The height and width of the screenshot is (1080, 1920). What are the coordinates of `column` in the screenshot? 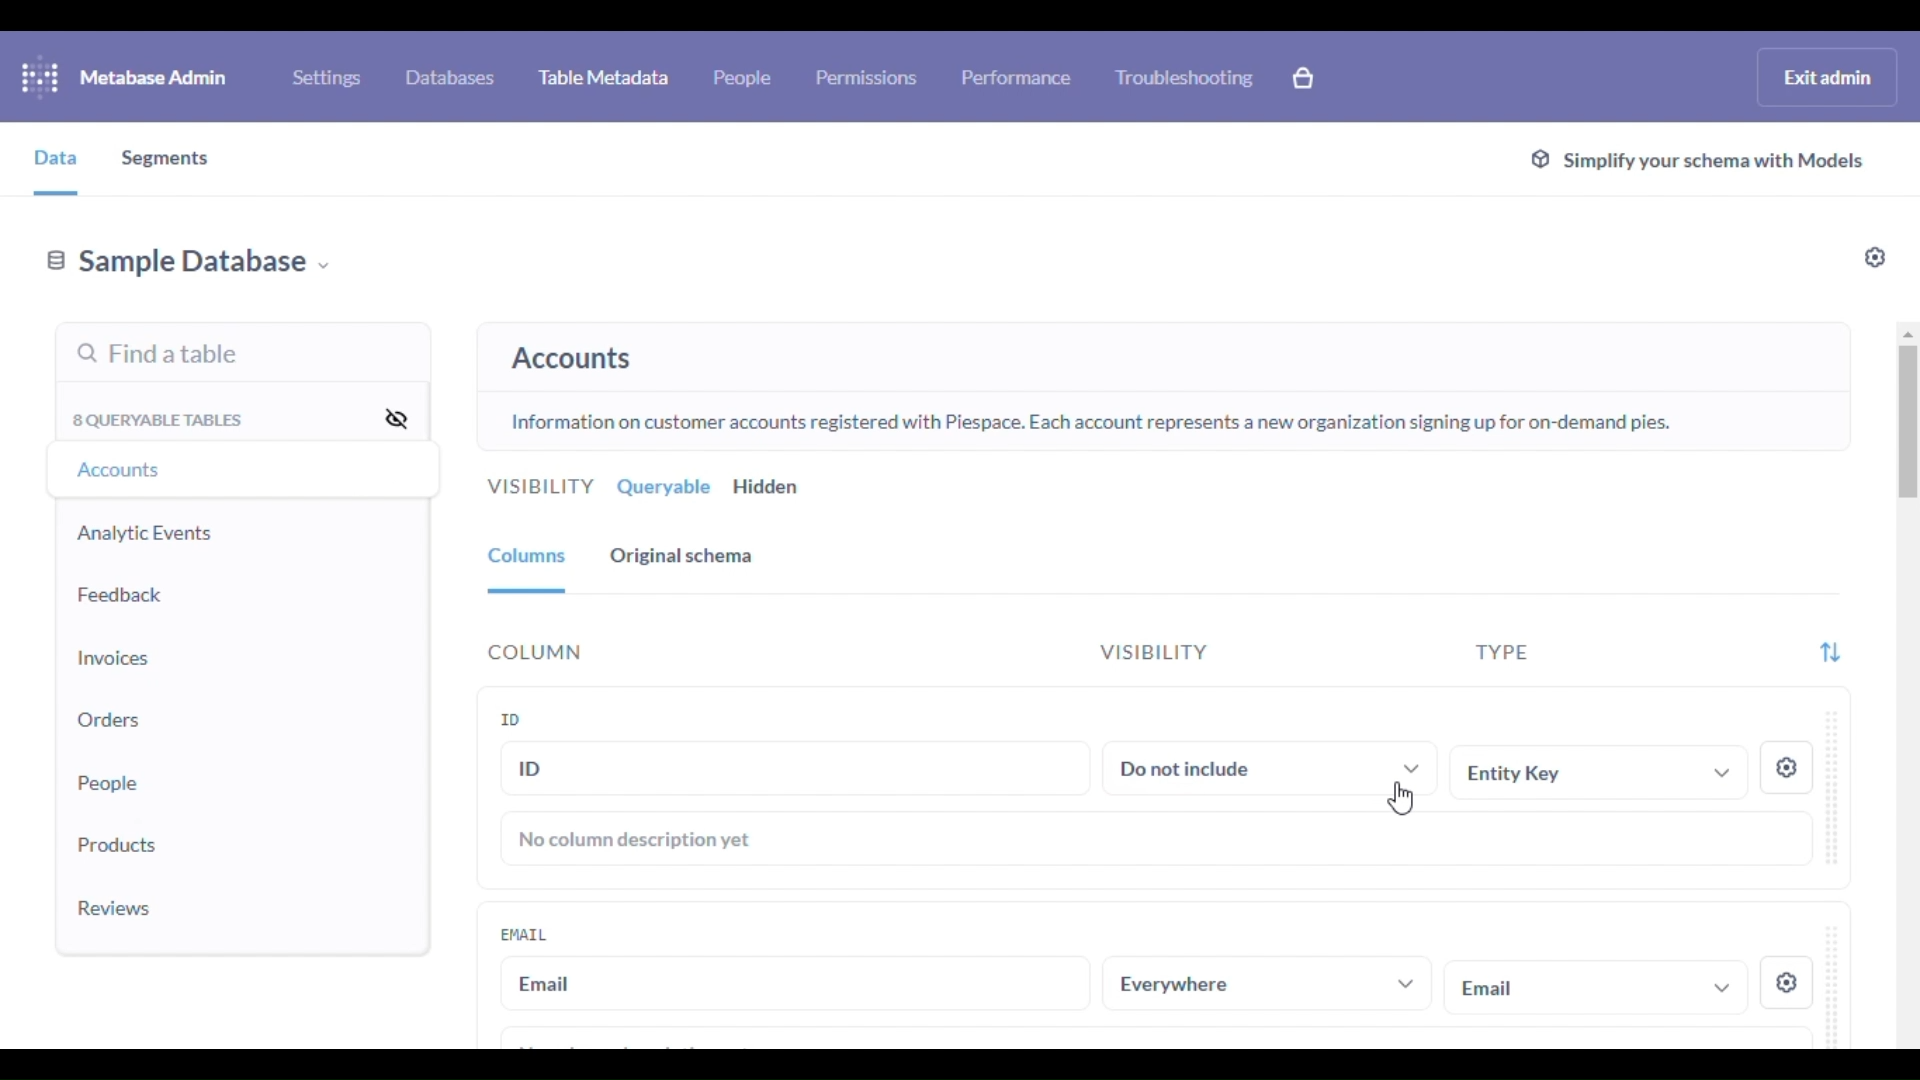 It's located at (536, 653).